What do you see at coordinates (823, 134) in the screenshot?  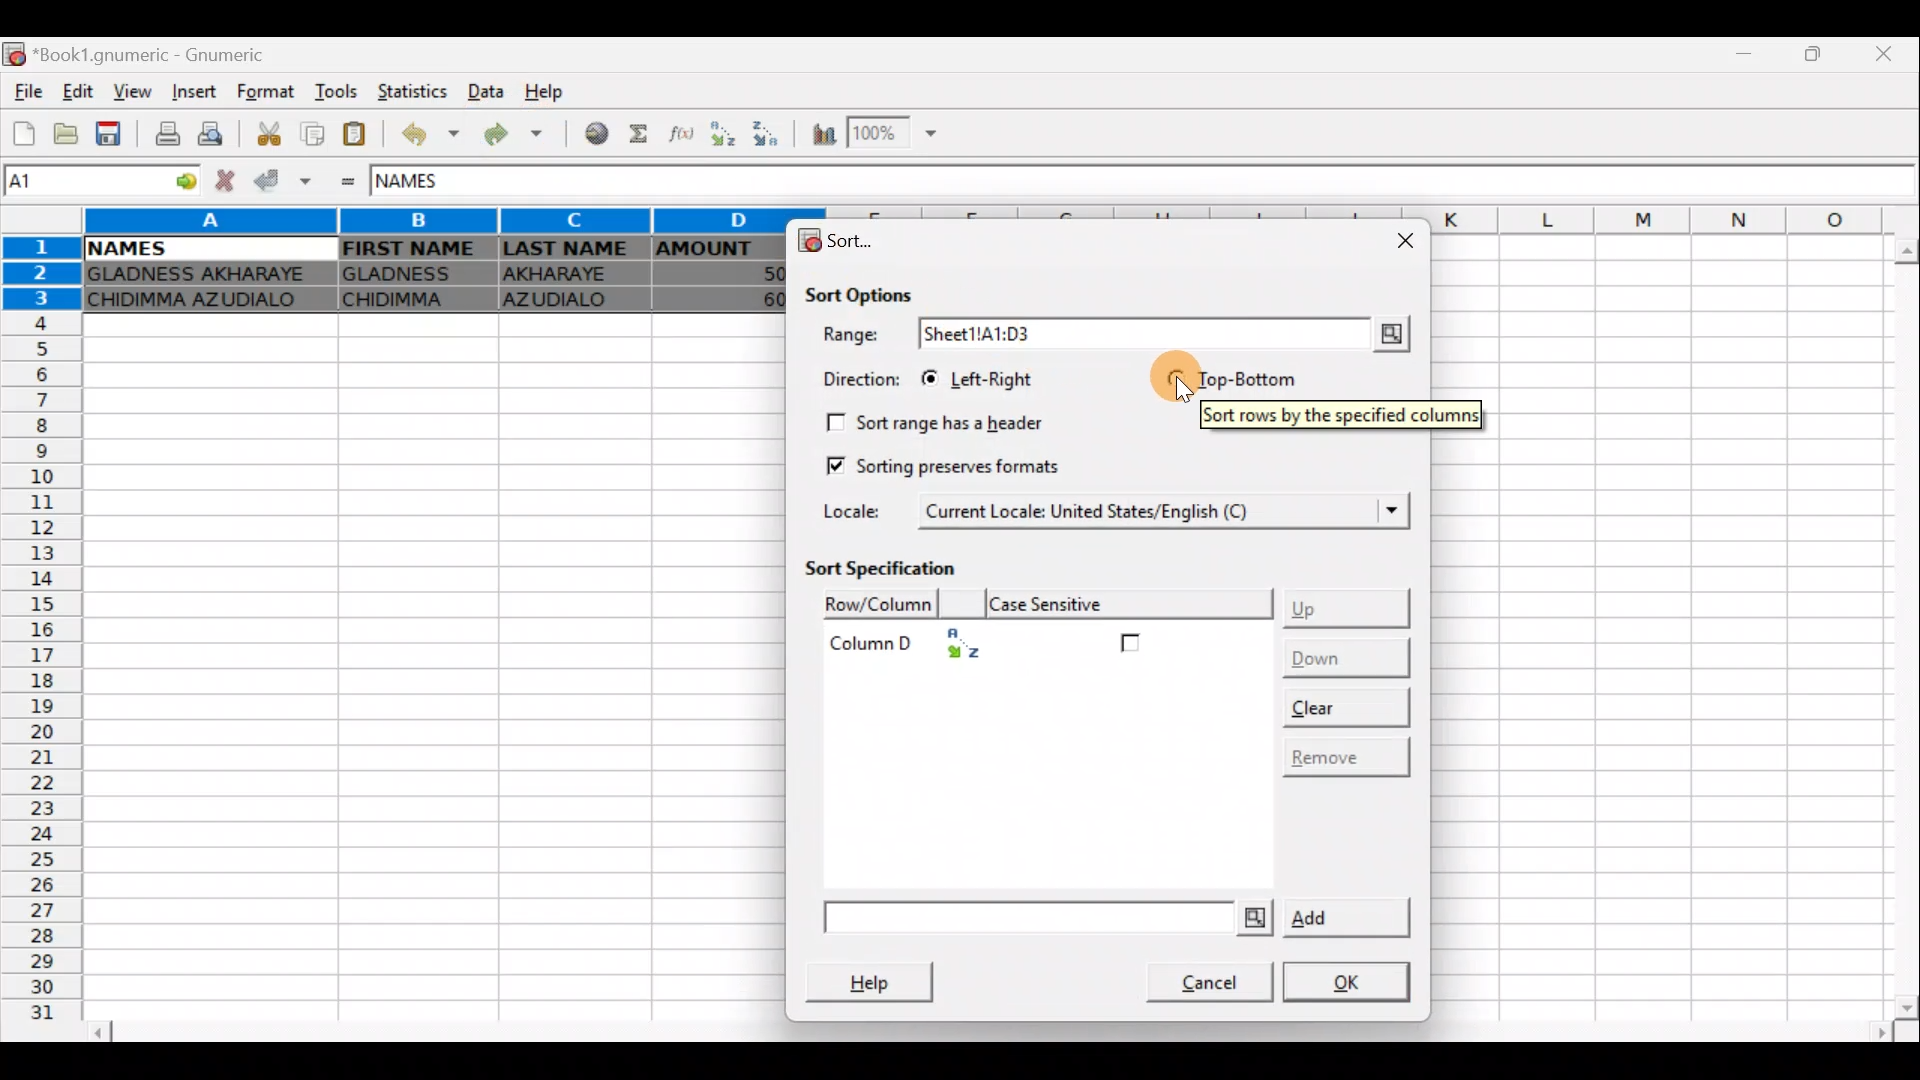 I see `Insert chart` at bounding box center [823, 134].